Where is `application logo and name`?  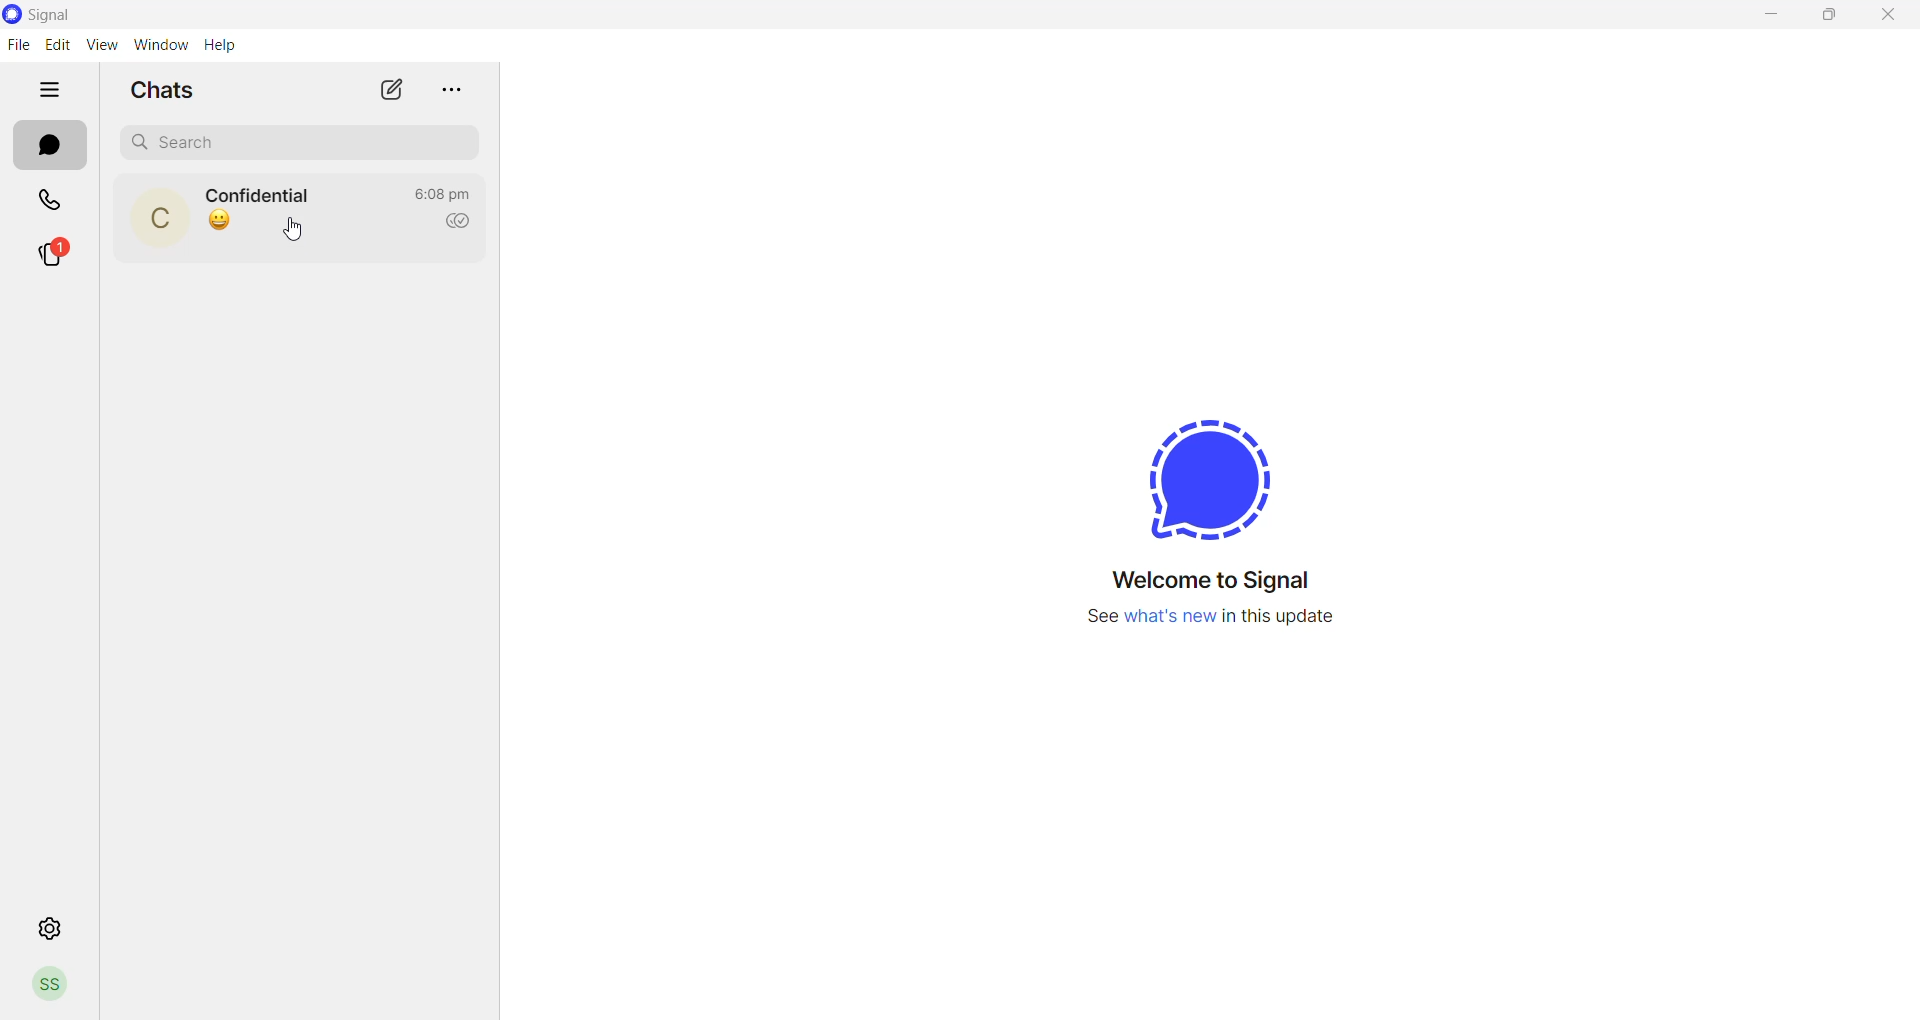
application logo and name is located at coordinates (83, 14).